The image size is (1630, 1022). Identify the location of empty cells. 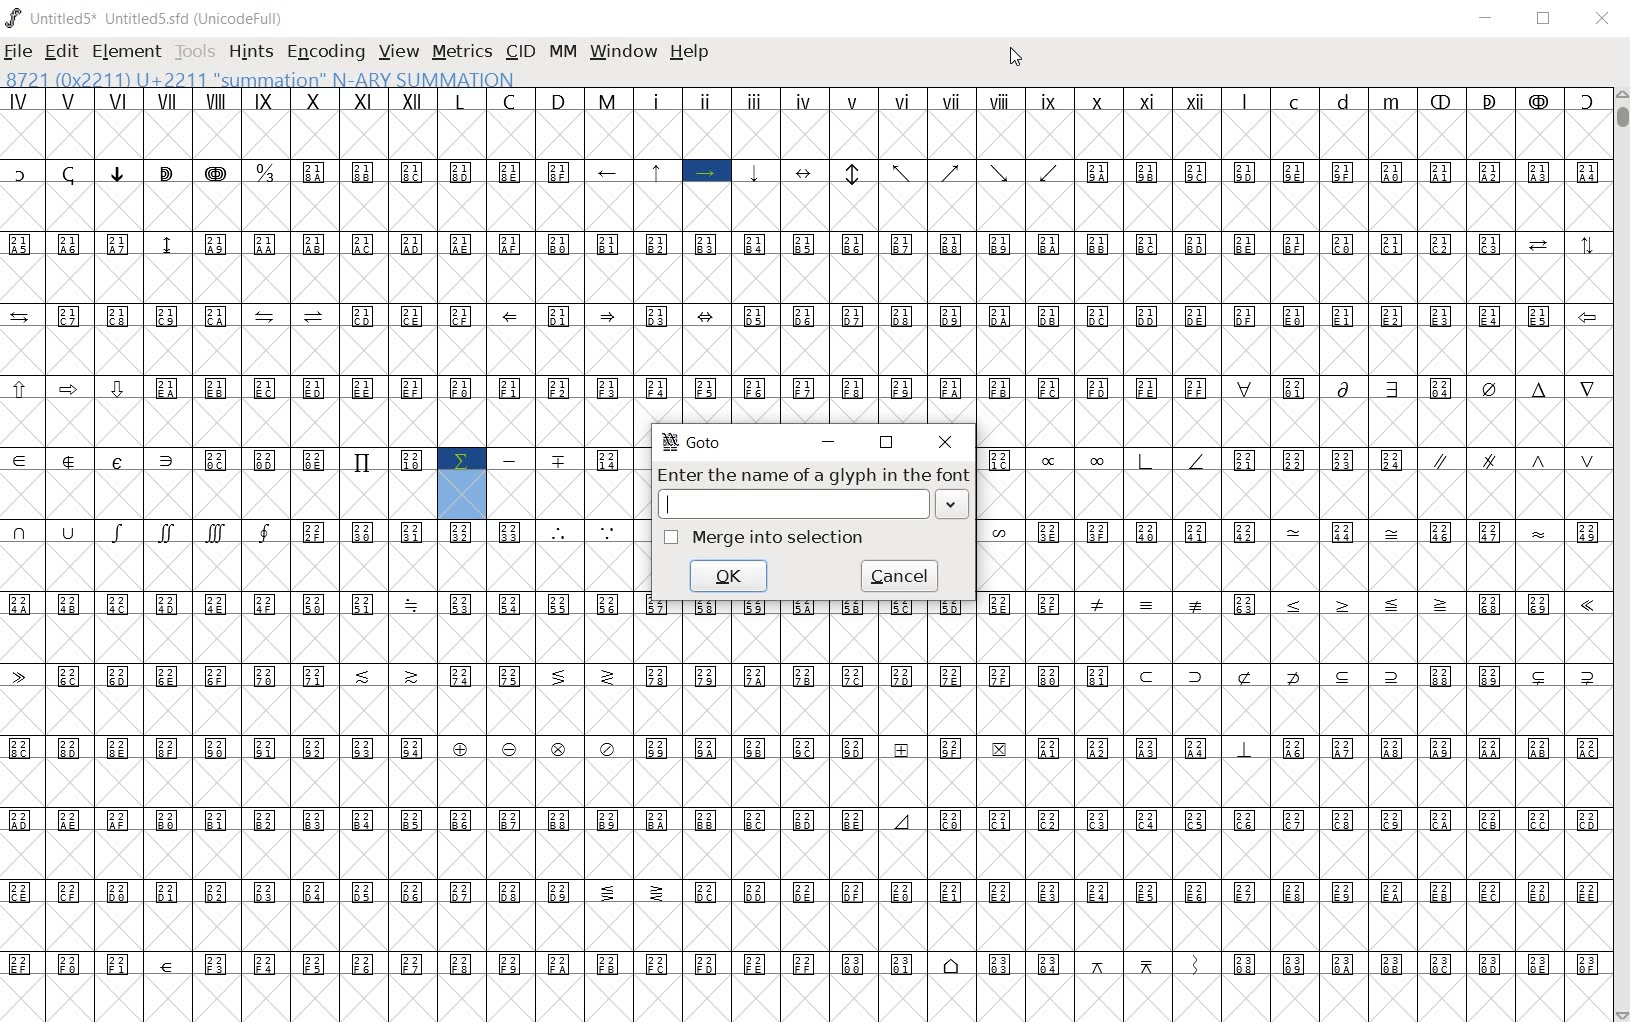
(805, 710).